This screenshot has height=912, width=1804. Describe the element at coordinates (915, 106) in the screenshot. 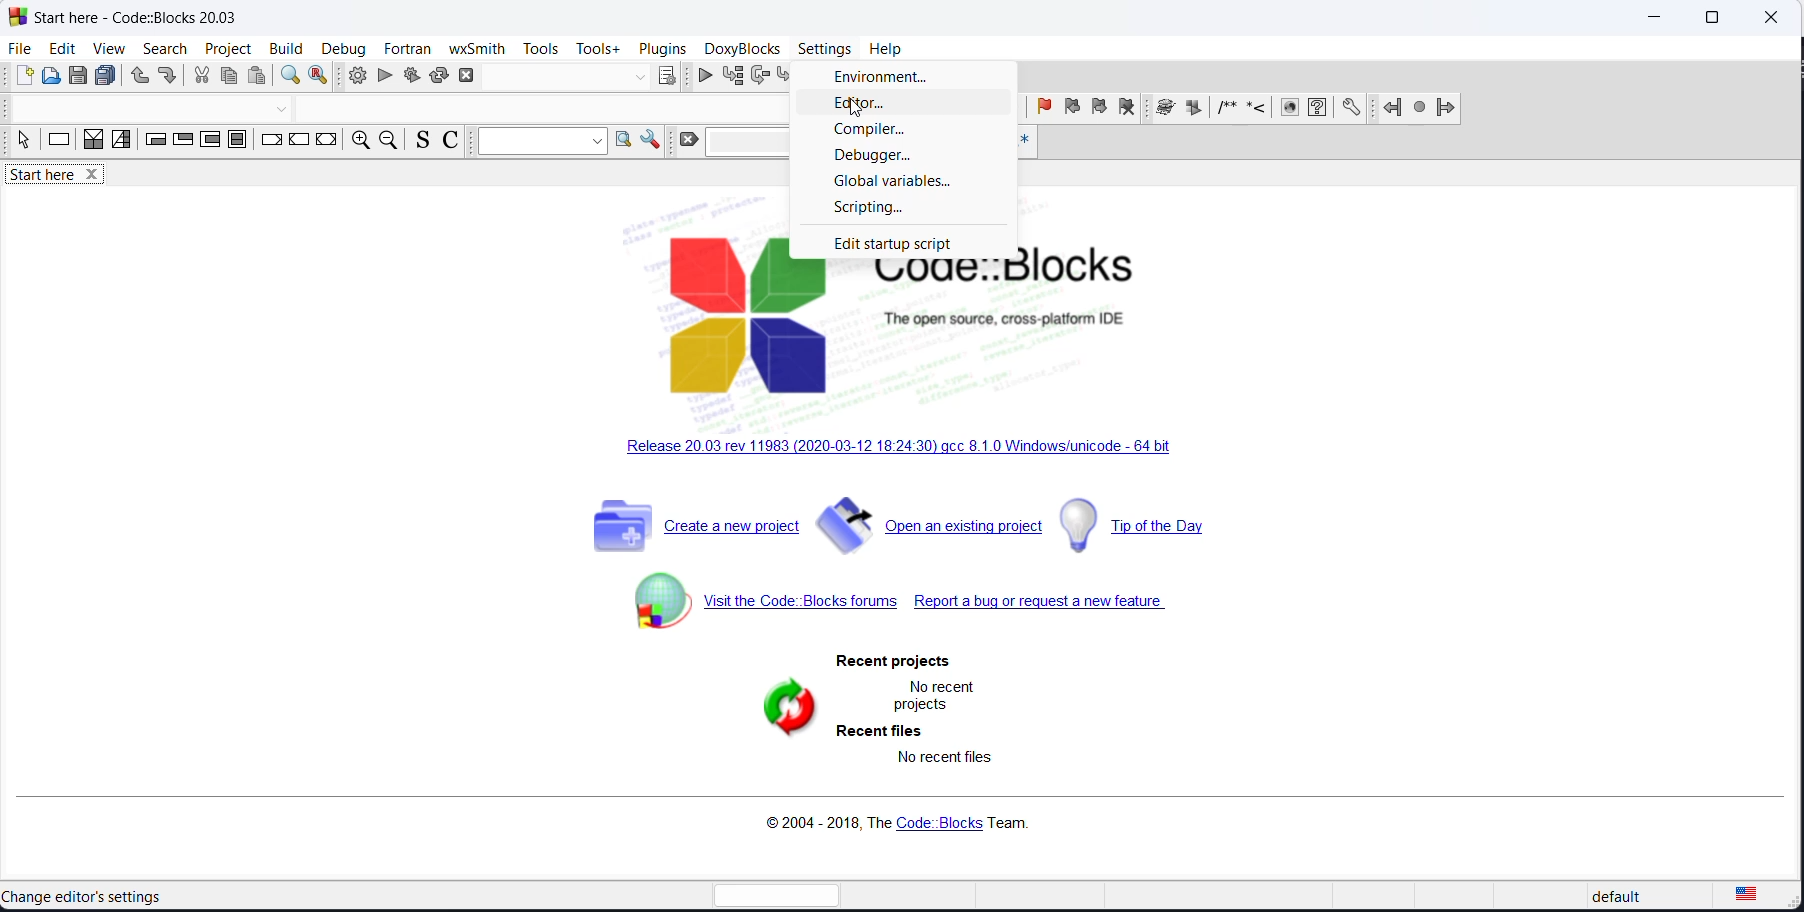

I see `editor` at that location.